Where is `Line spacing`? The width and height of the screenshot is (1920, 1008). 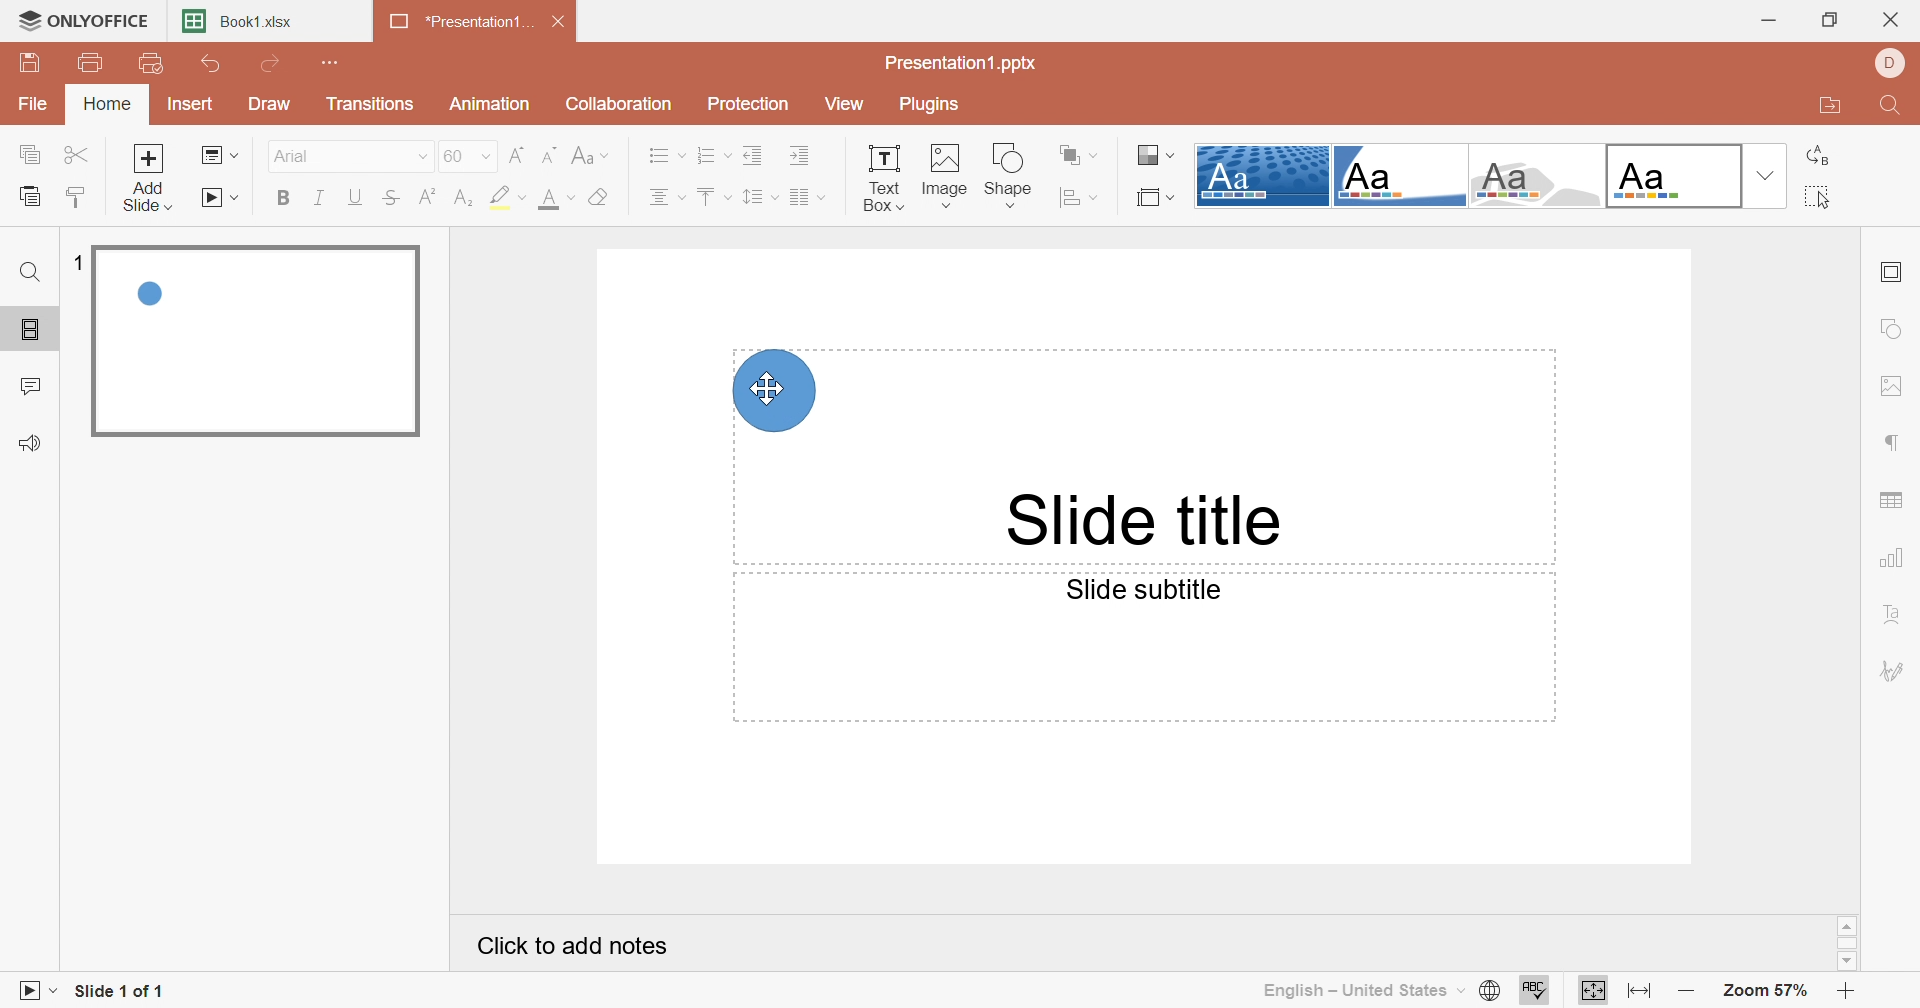
Line spacing is located at coordinates (759, 198).